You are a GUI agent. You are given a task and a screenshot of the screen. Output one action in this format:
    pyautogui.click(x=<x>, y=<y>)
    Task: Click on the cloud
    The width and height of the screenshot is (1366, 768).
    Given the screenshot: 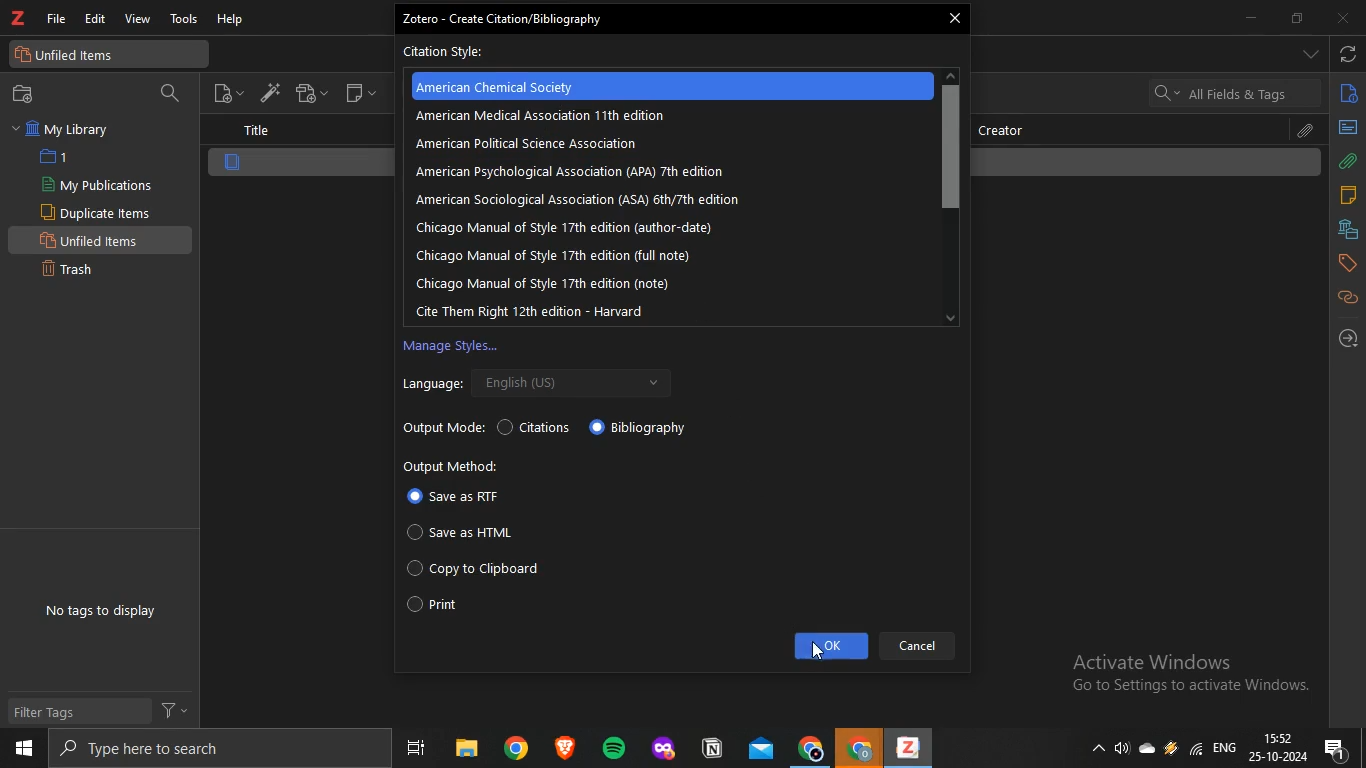 What is the action you would take?
    pyautogui.click(x=1150, y=746)
    